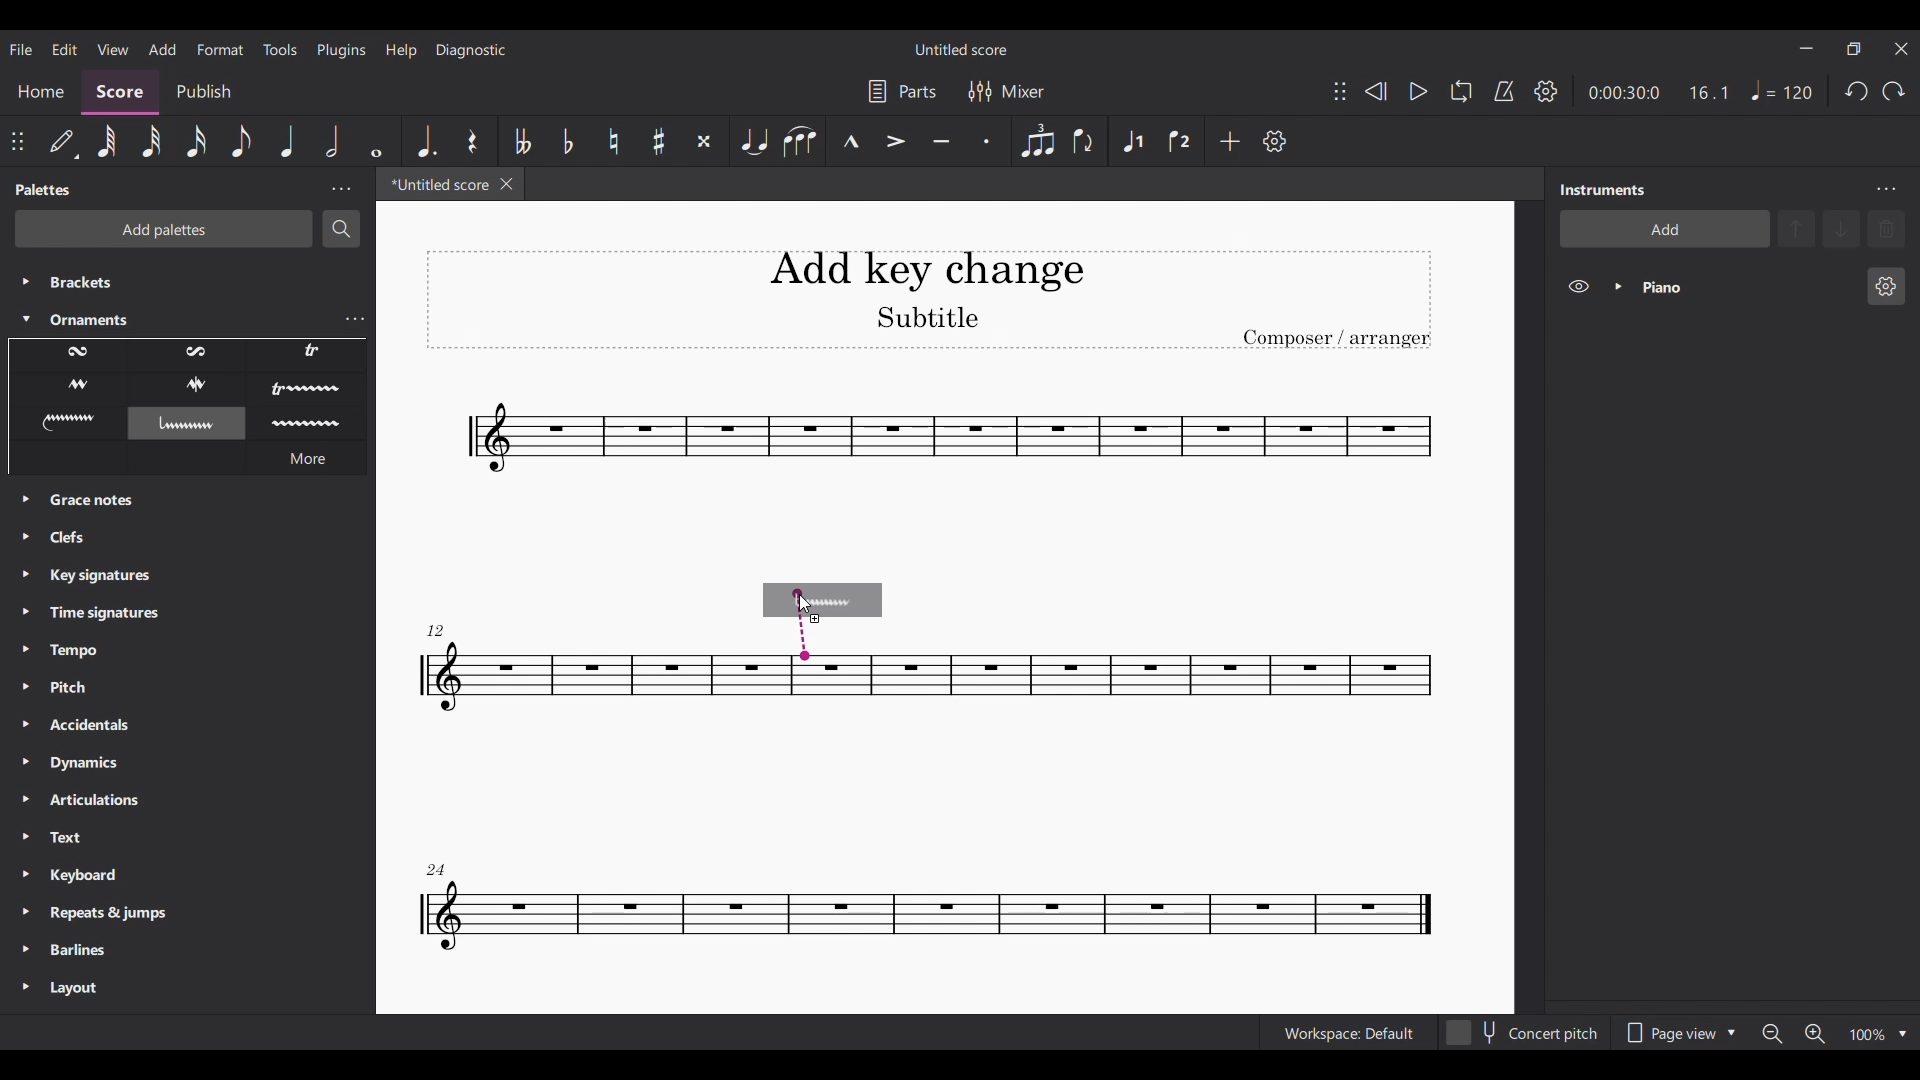 Image resolution: width=1920 pixels, height=1080 pixels. I want to click on Search palette, so click(340, 229).